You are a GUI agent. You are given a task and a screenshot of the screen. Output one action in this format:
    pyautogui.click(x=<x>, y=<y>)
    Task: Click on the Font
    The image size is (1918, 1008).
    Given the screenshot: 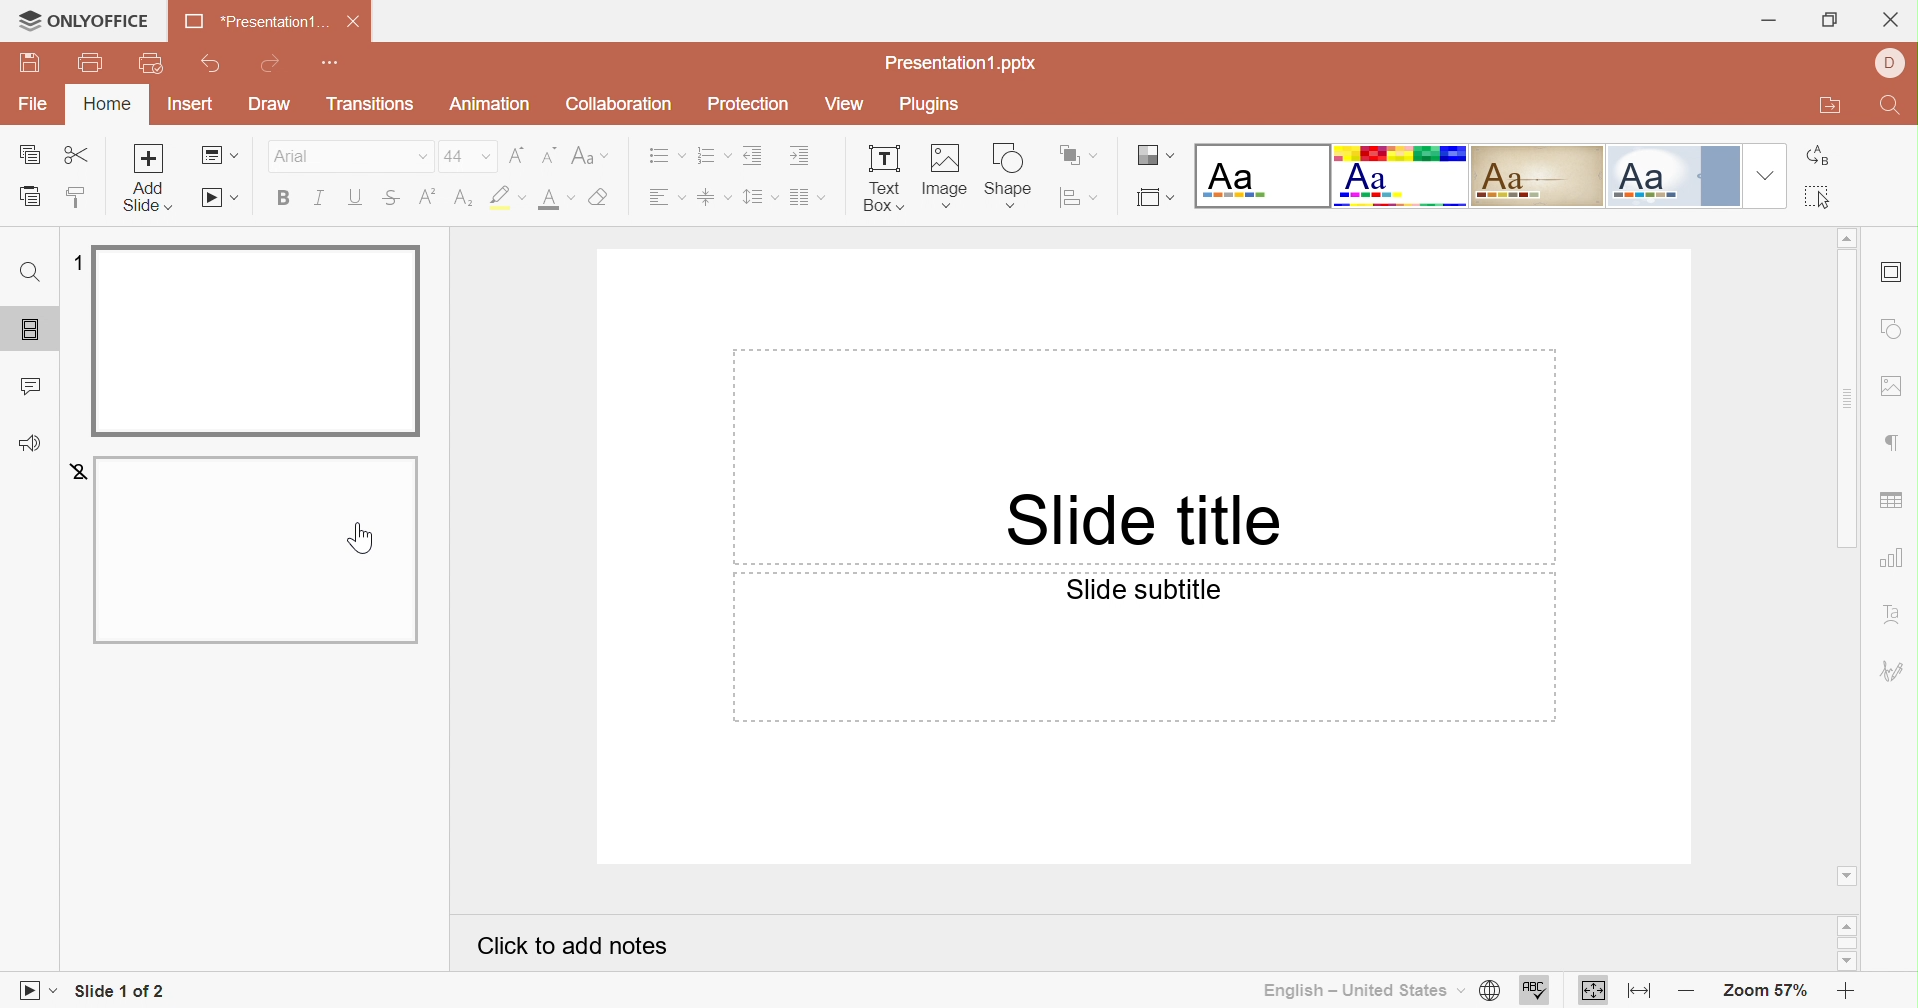 What is the action you would take?
    pyautogui.click(x=347, y=155)
    